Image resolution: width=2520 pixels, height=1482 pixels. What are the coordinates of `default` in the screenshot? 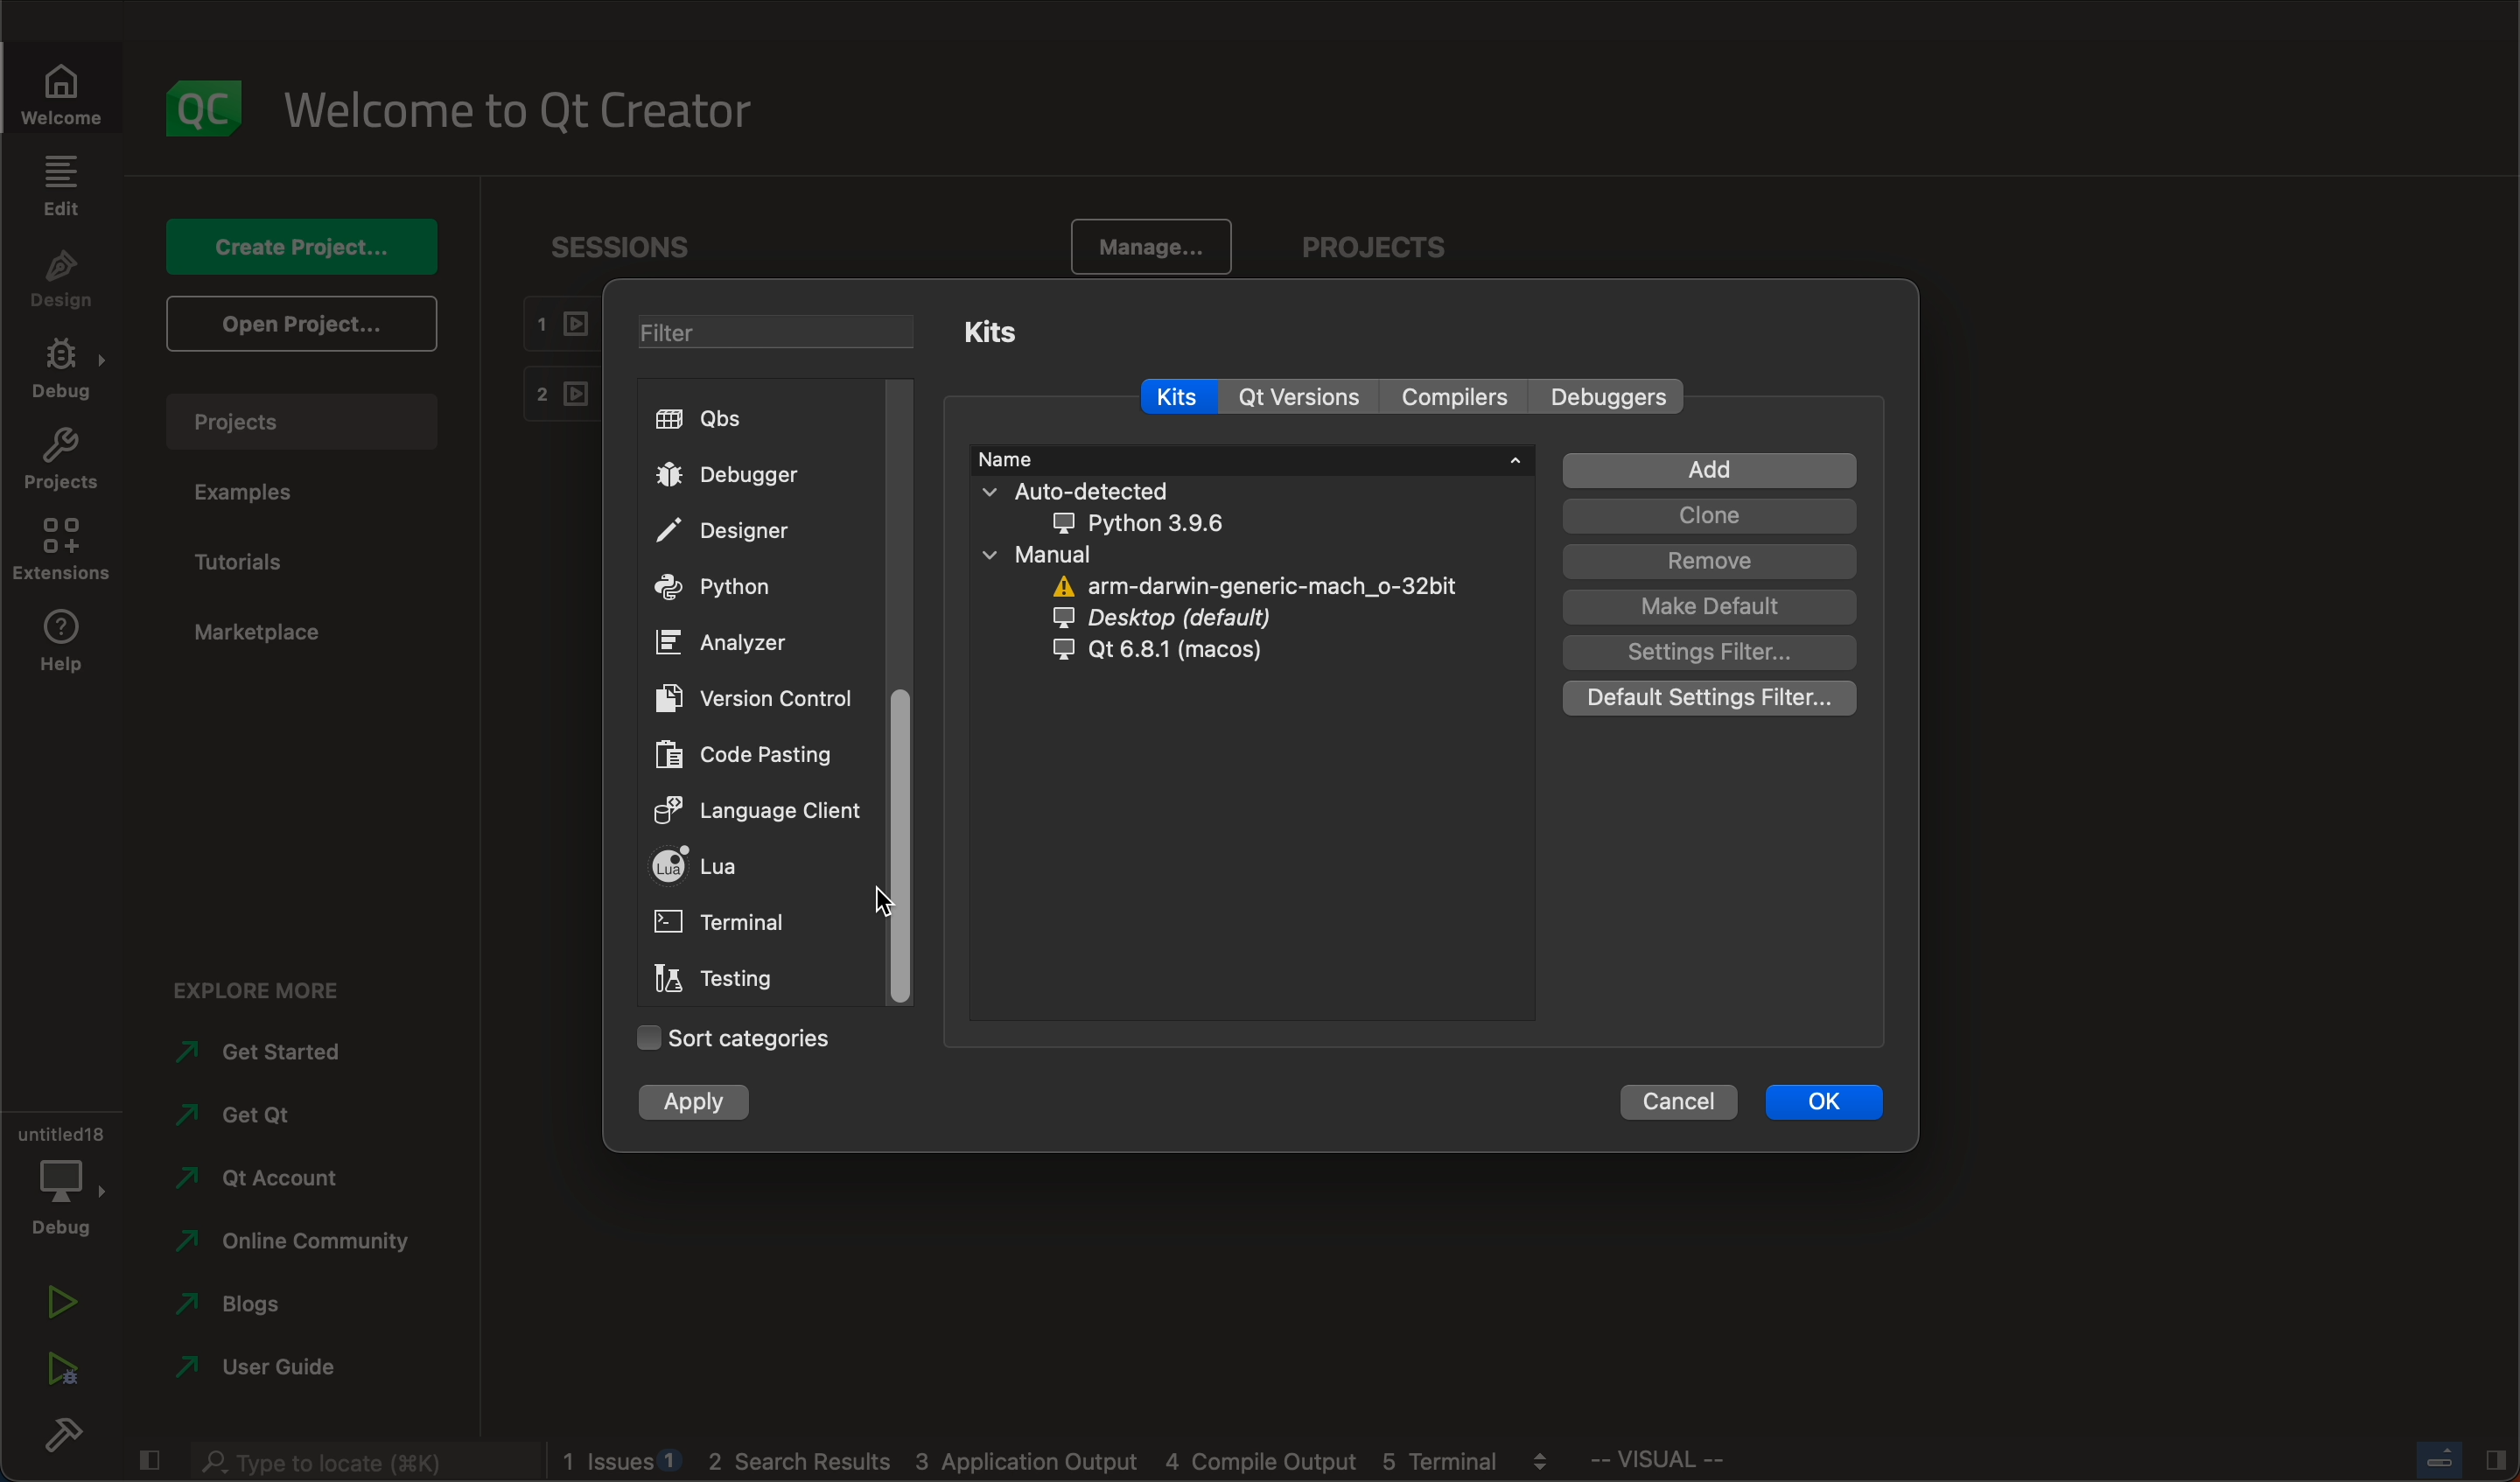 It's located at (1709, 694).